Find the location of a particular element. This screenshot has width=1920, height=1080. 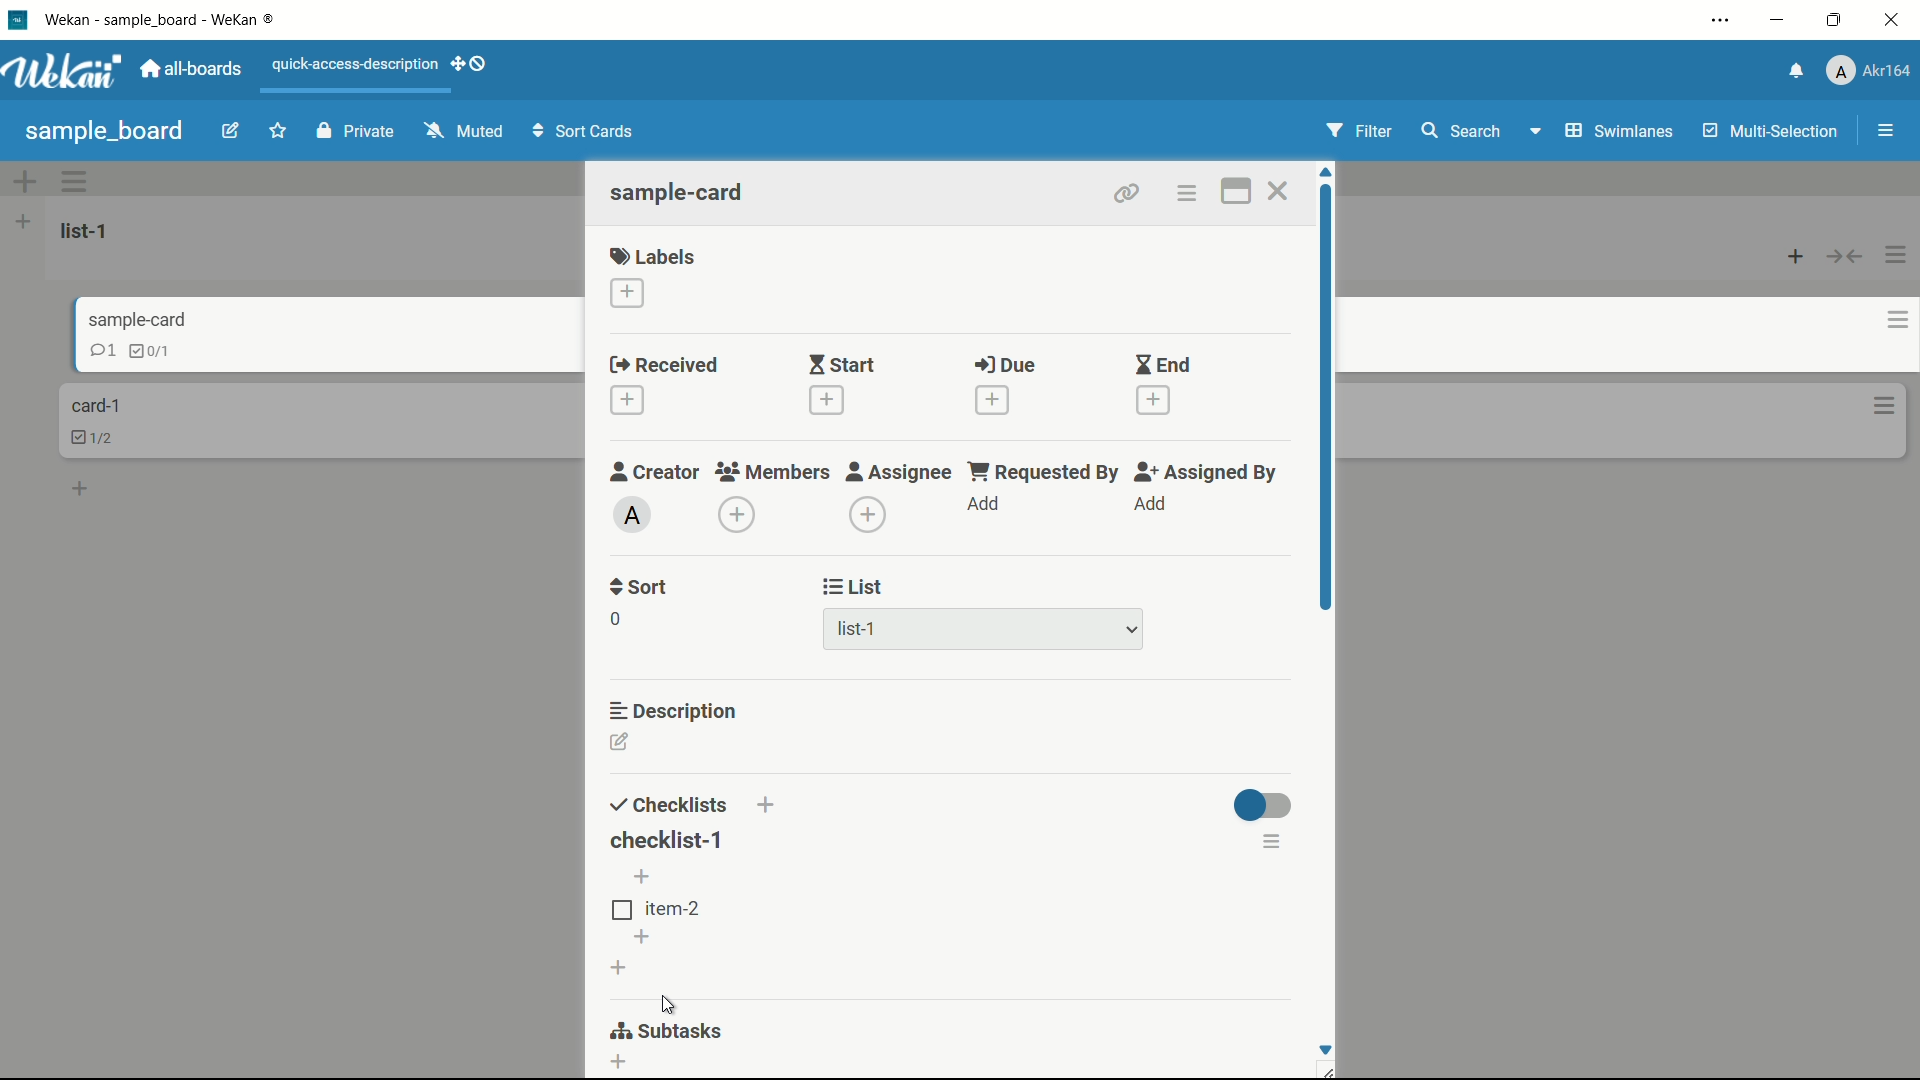

members is located at coordinates (770, 472).